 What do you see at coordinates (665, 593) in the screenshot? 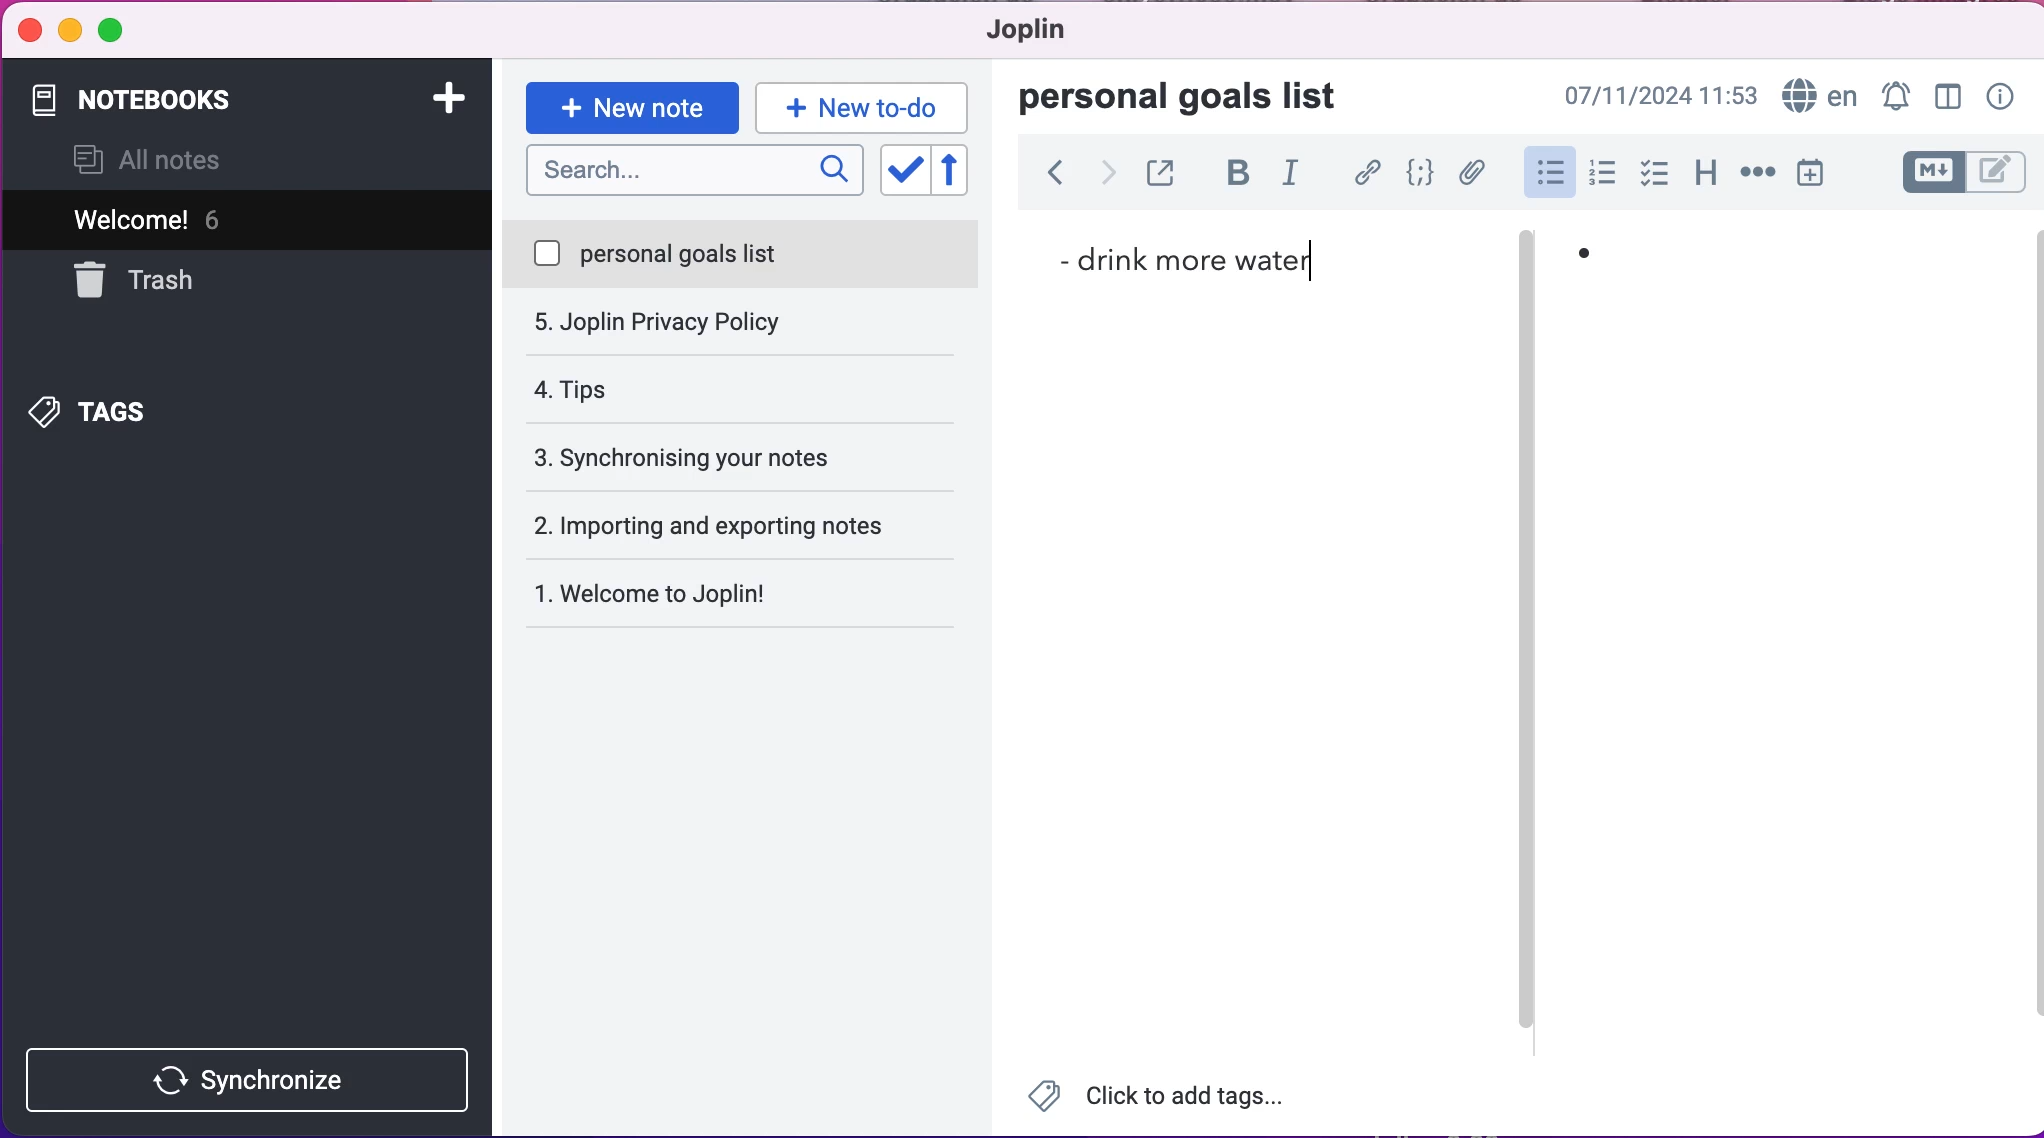
I see `Welcome to Joplin!` at bounding box center [665, 593].